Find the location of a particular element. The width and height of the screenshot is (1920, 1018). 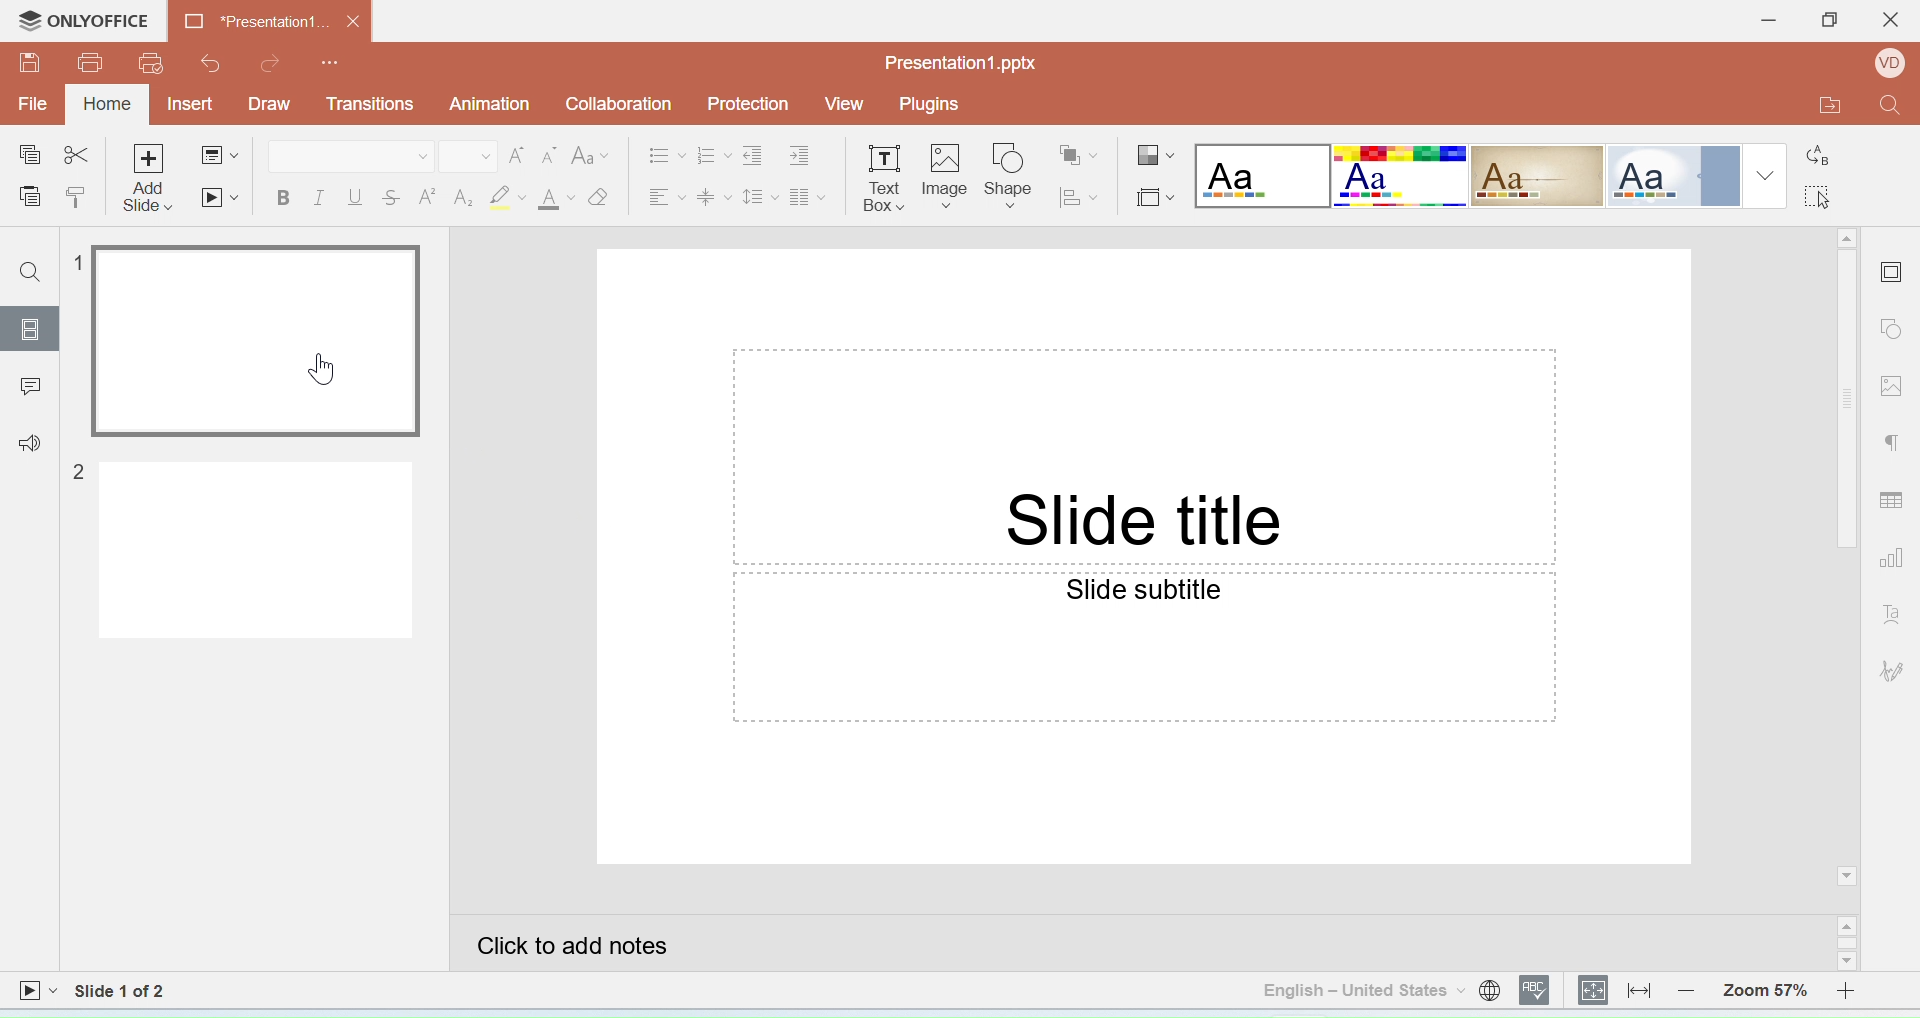

Blank is located at coordinates (1262, 176).